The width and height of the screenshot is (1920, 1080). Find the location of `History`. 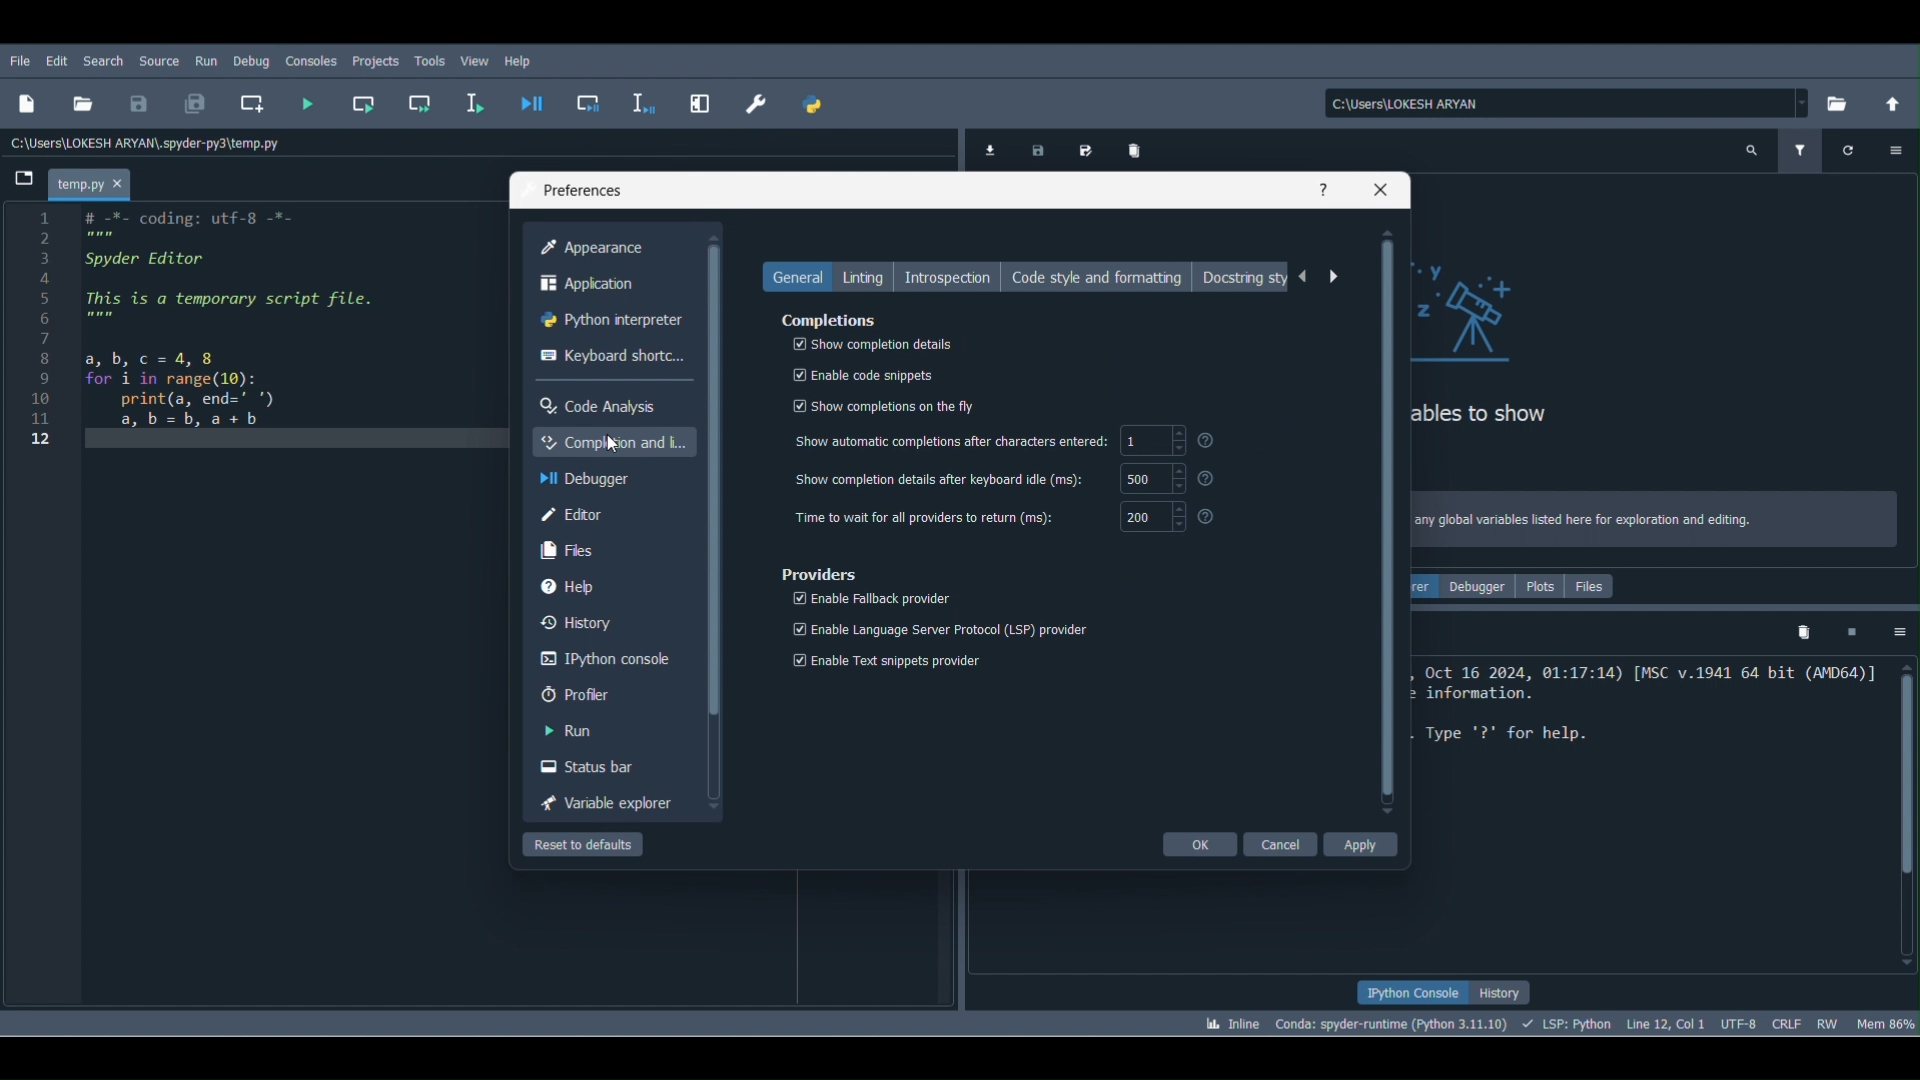

History is located at coordinates (1508, 987).